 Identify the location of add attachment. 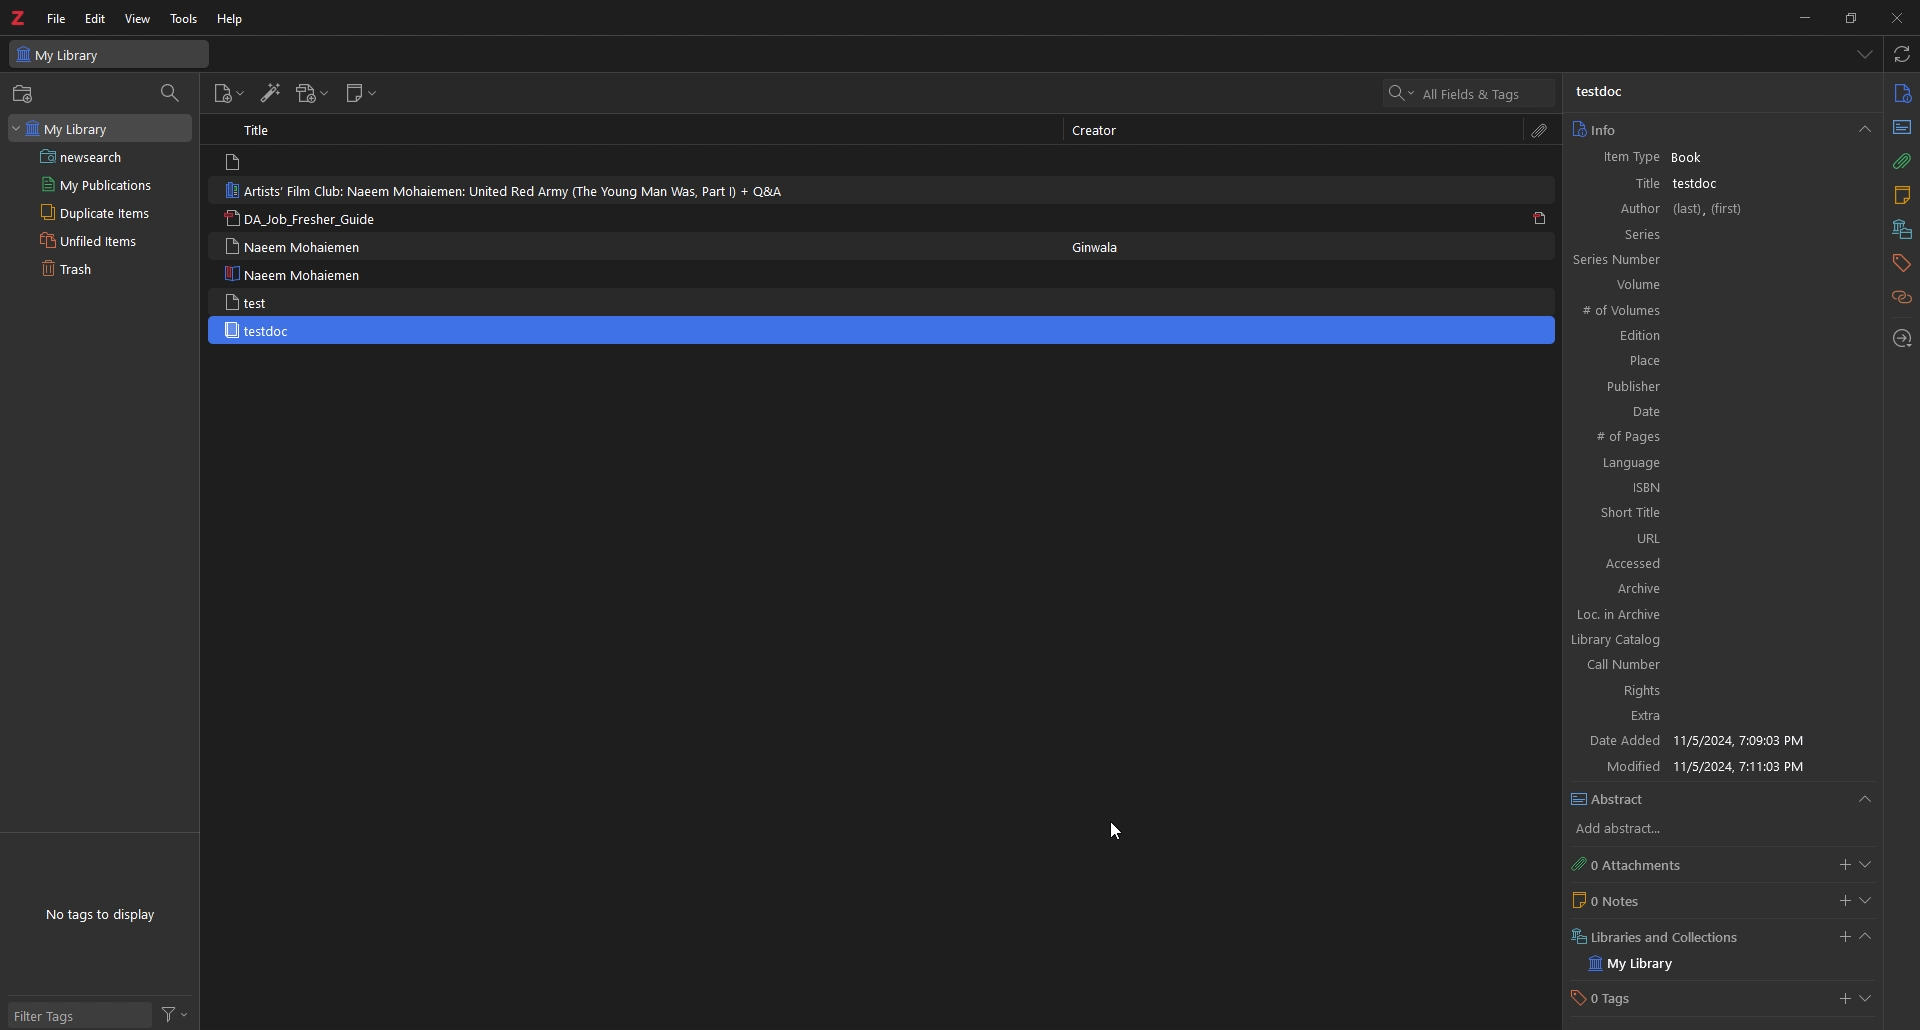
(1841, 865).